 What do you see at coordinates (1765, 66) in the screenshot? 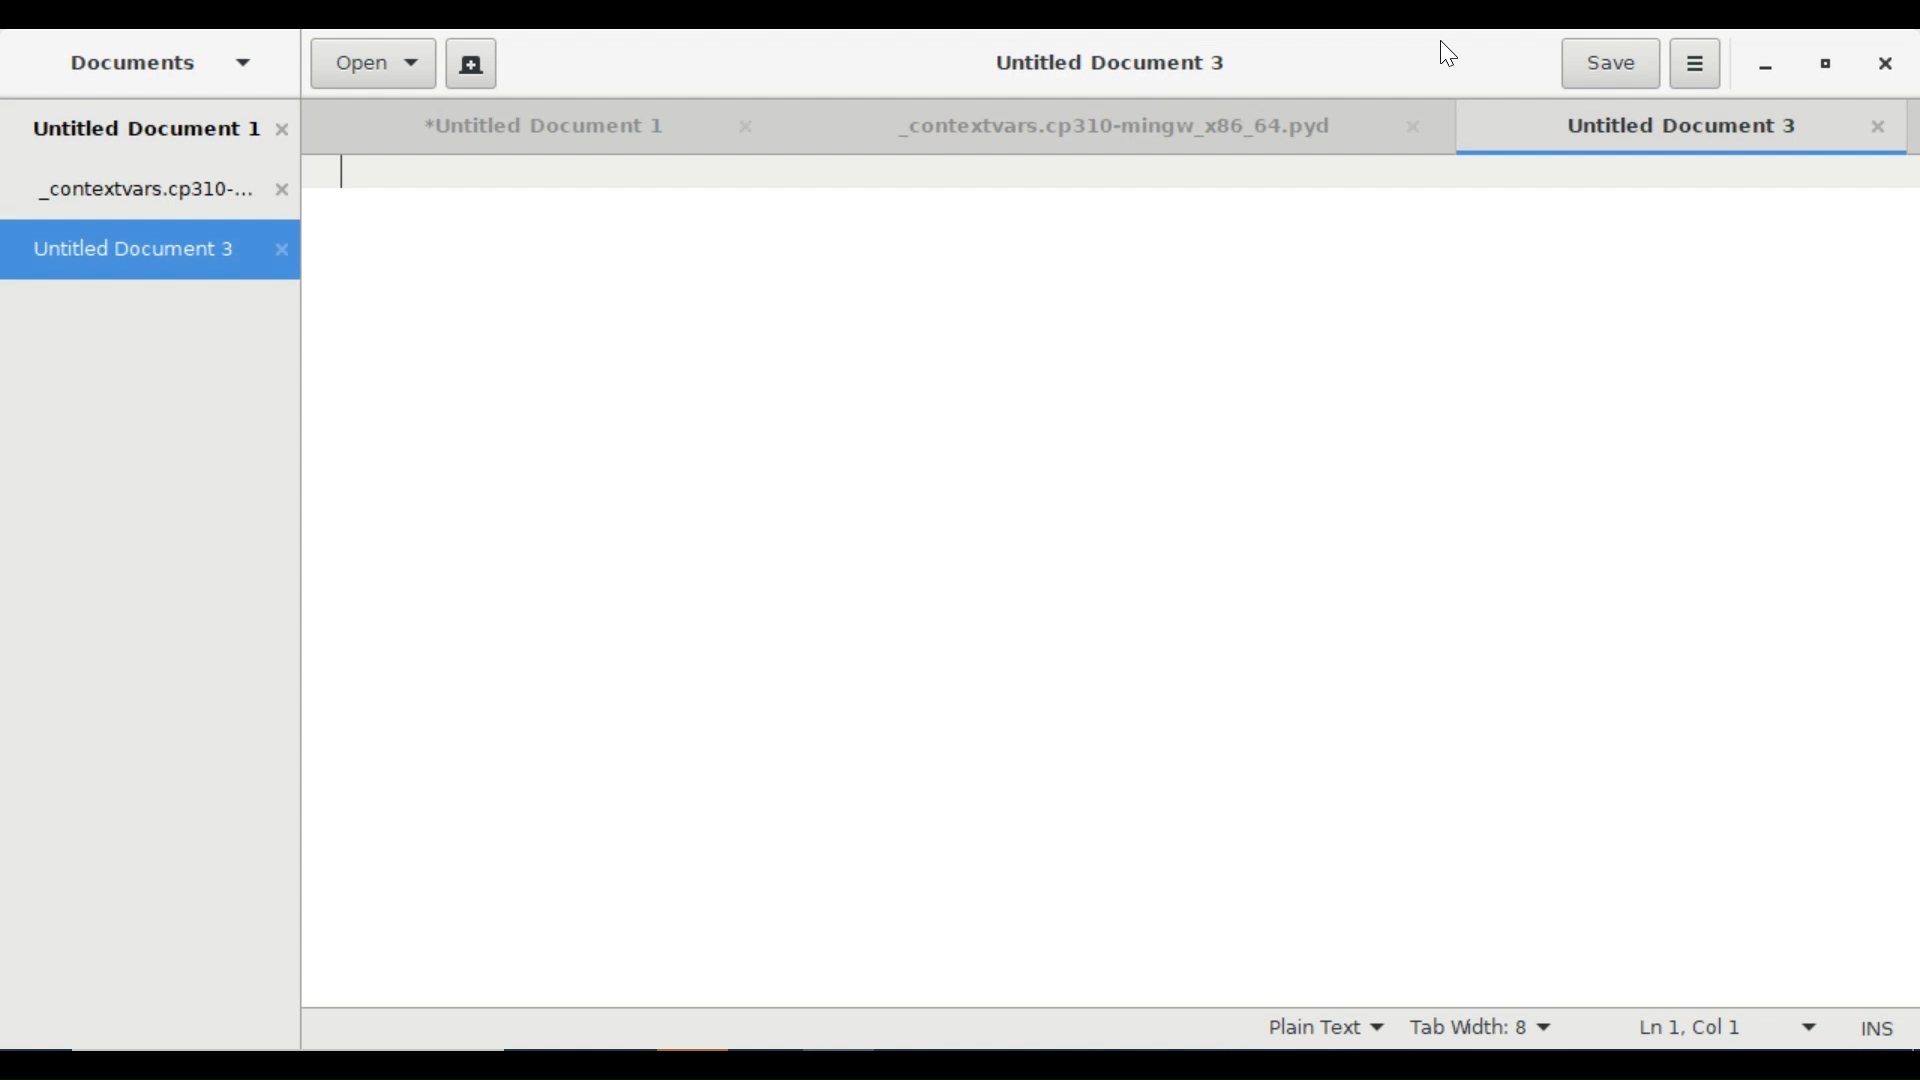
I see `minimize` at bounding box center [1765, 66].